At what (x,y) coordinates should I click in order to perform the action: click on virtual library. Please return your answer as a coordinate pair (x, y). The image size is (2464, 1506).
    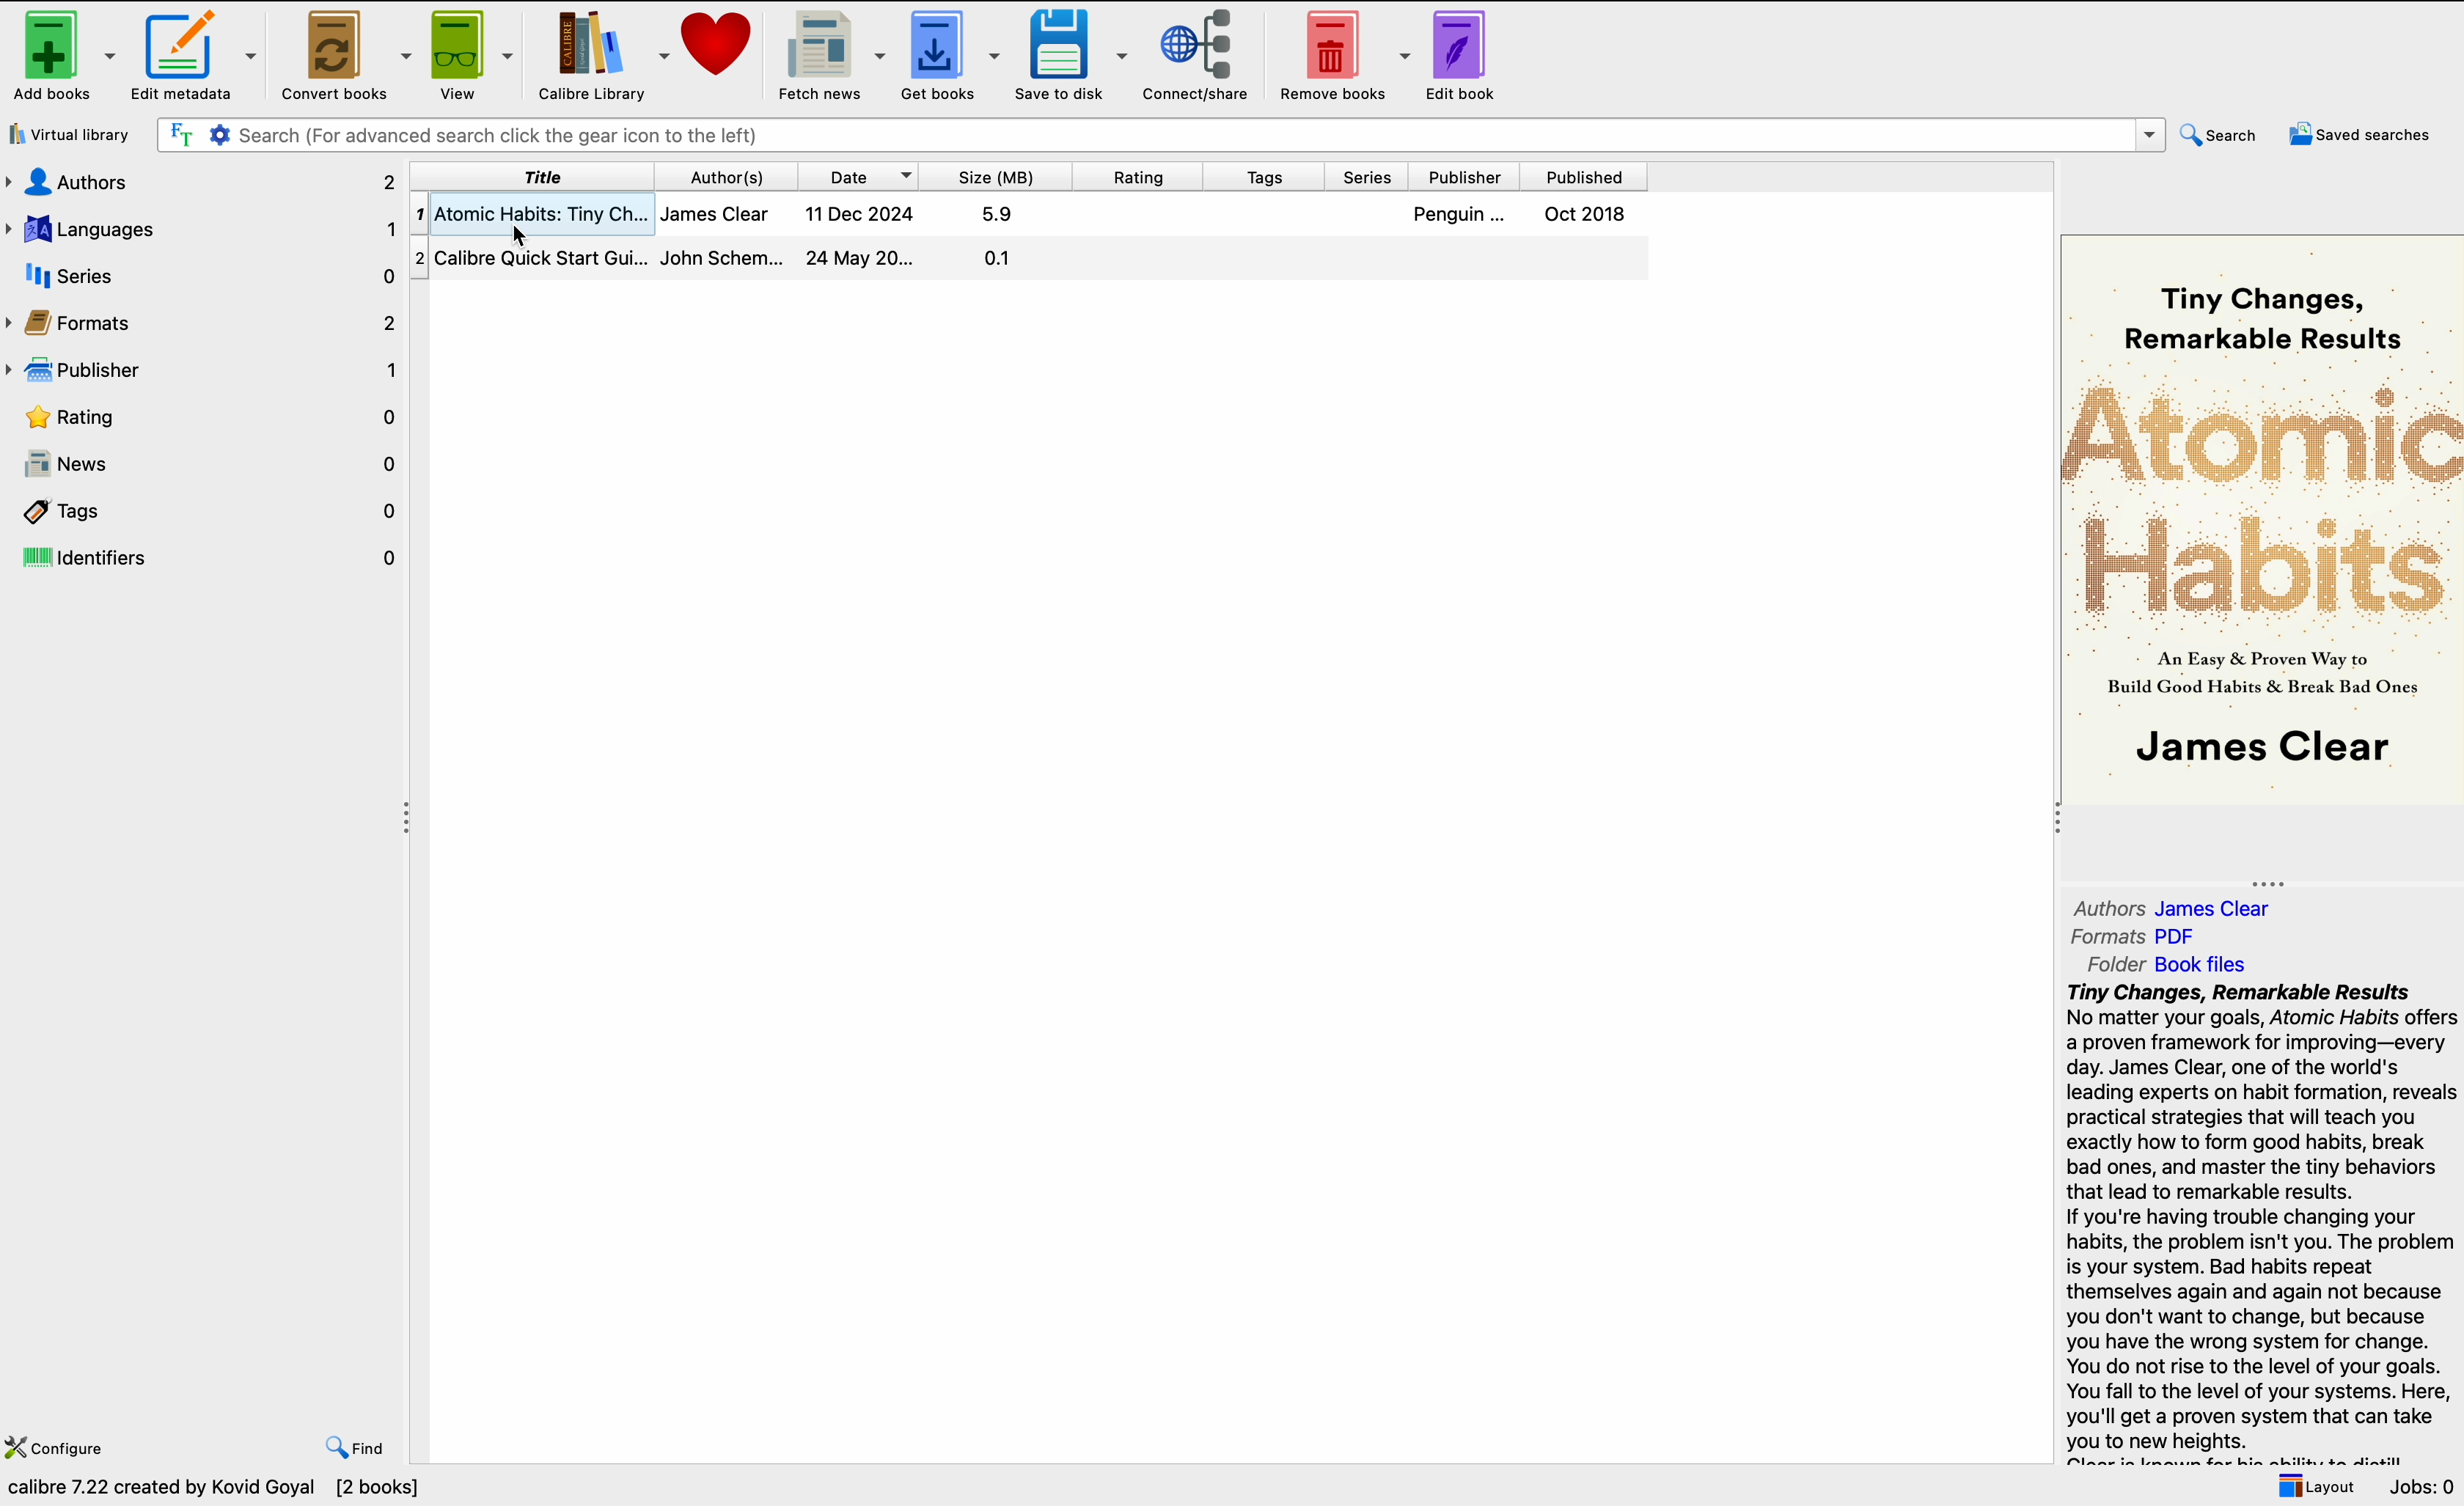
    Looking at the image, I should click on (72, 136).